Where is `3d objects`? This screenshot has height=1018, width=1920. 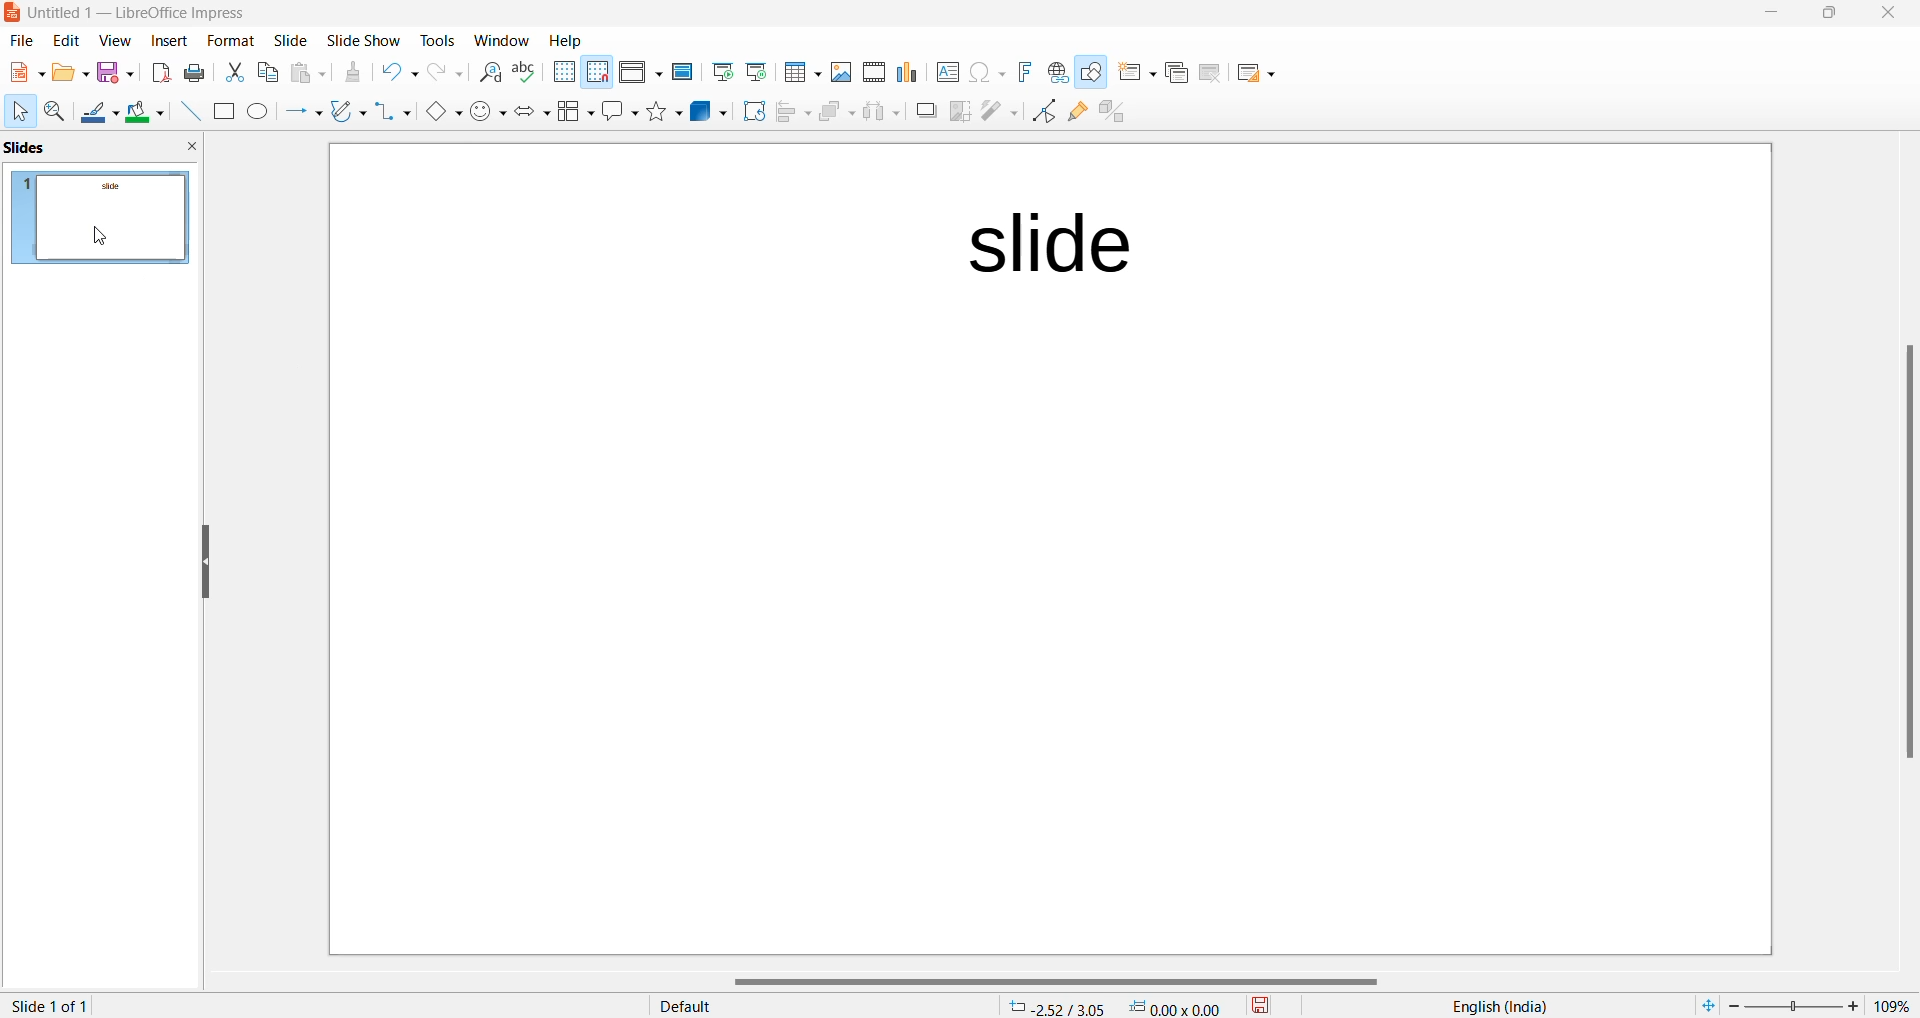
3d objects is located at coordinates (709, 111).